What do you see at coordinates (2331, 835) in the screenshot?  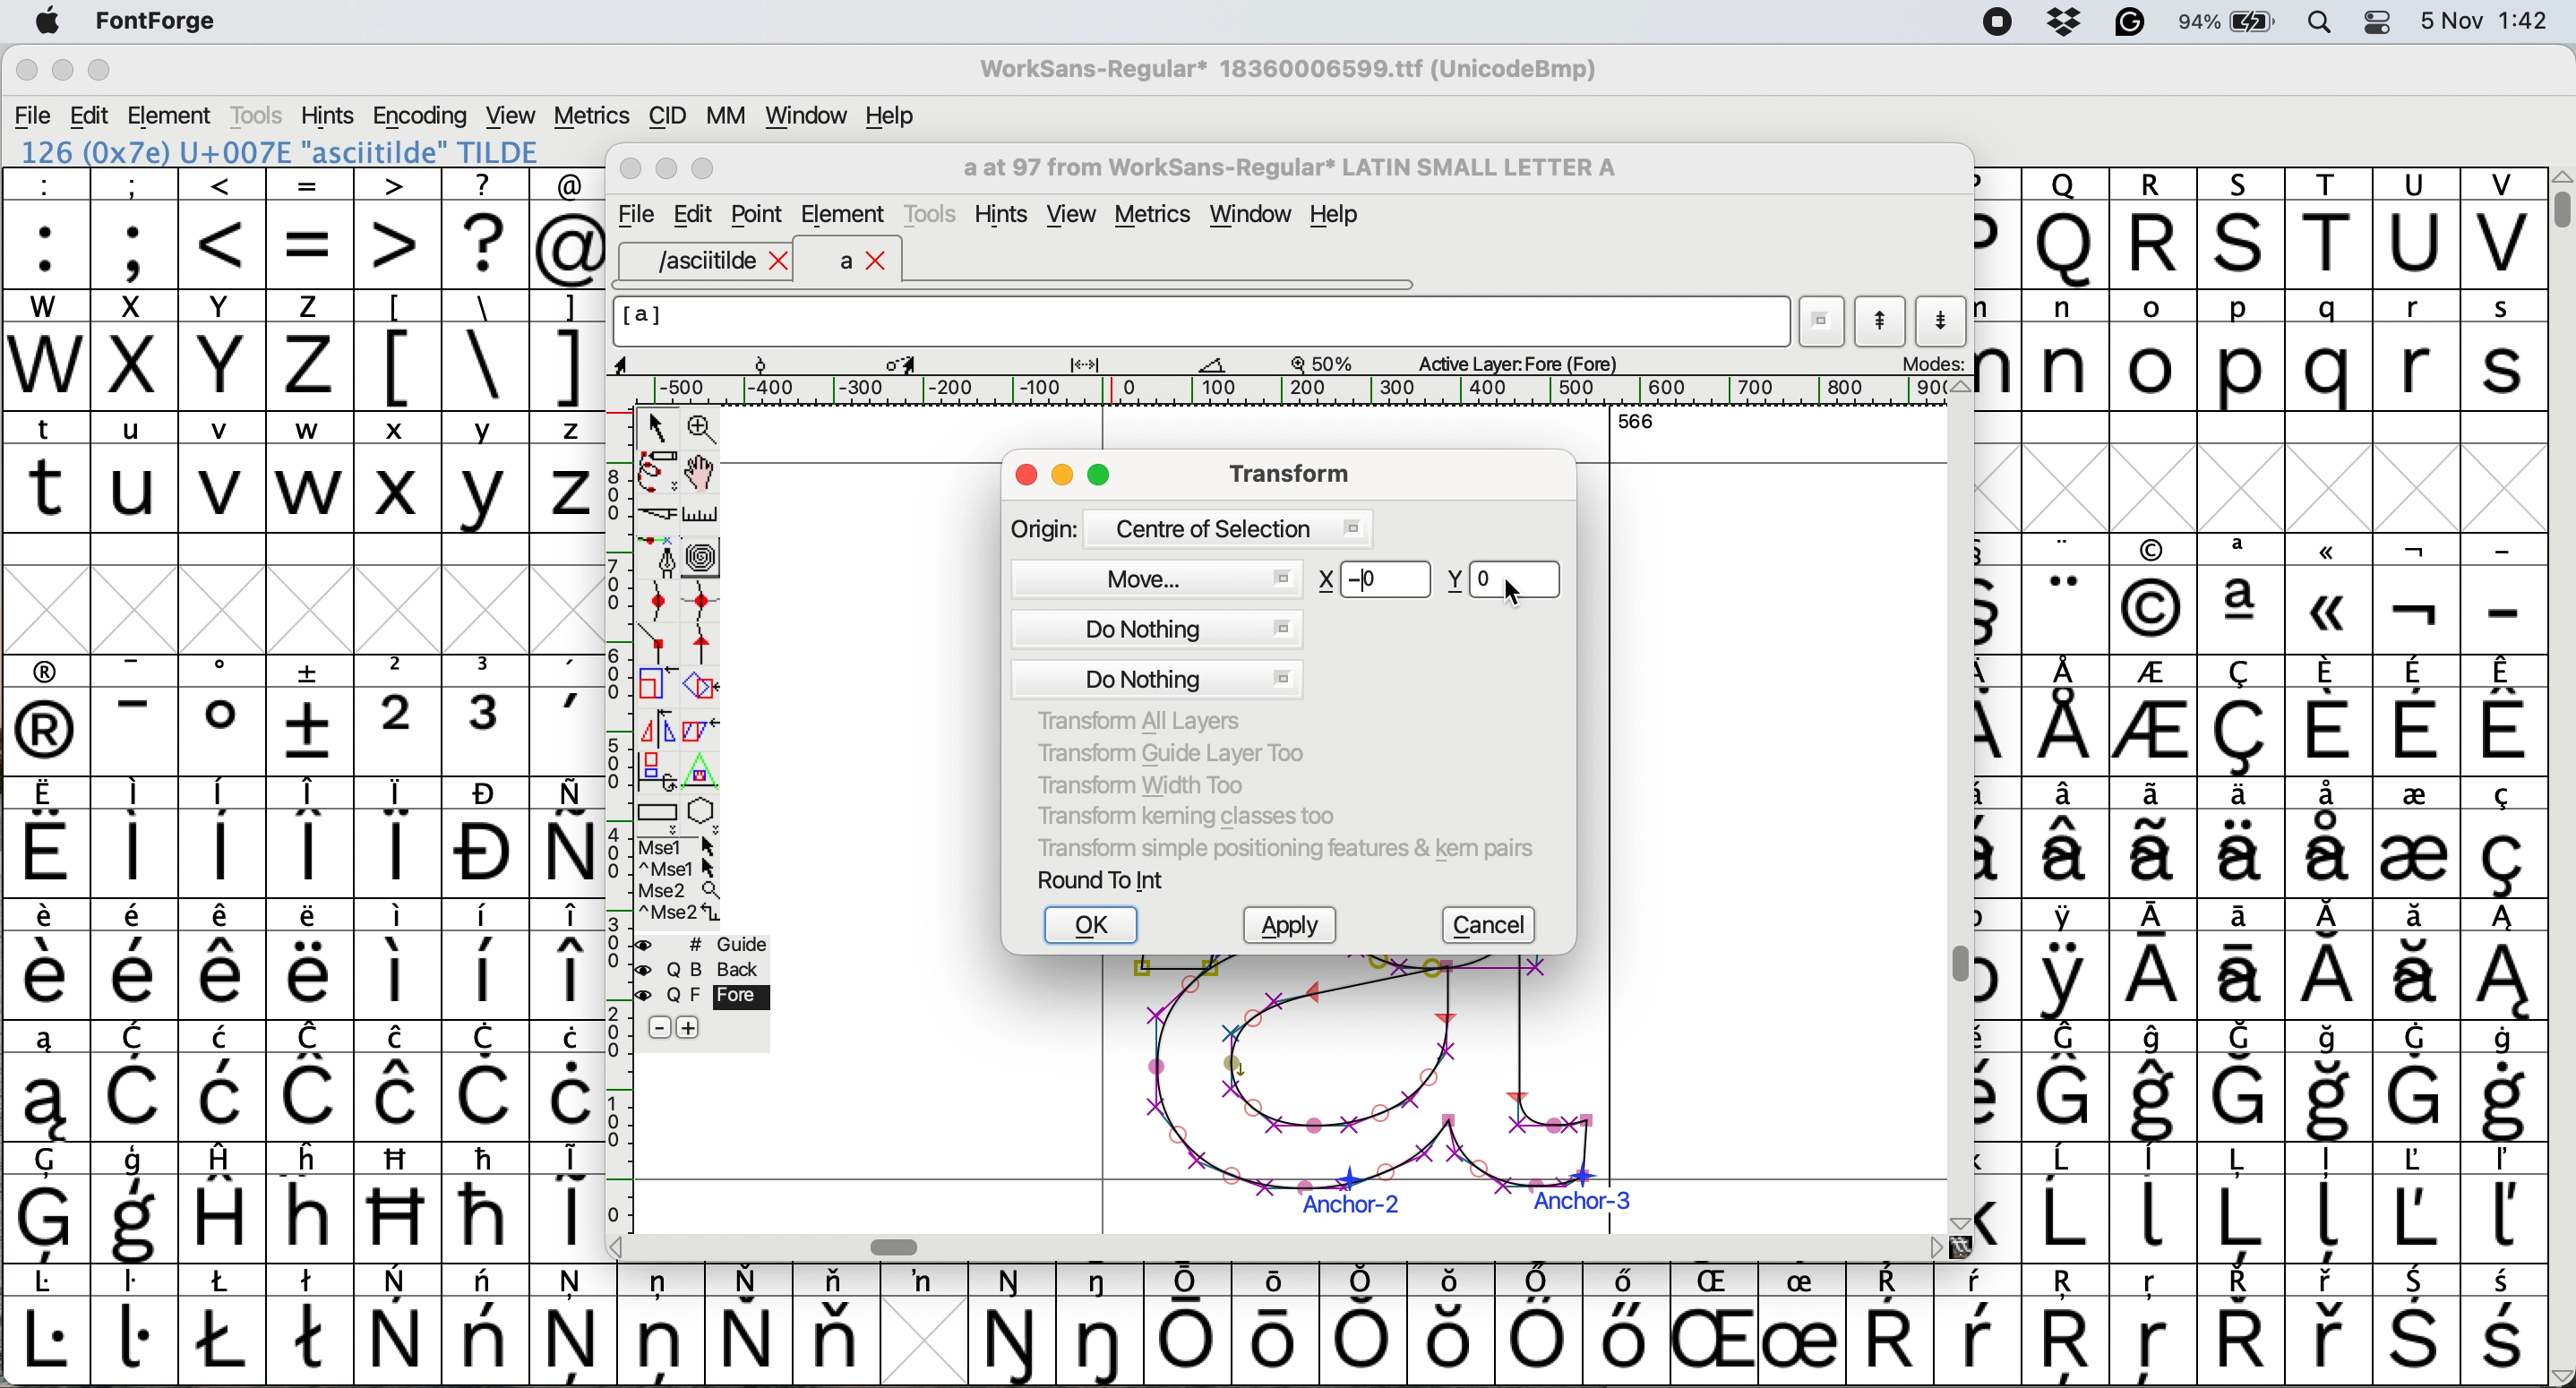 I see `symbol` at bounding box center [2331, 835].